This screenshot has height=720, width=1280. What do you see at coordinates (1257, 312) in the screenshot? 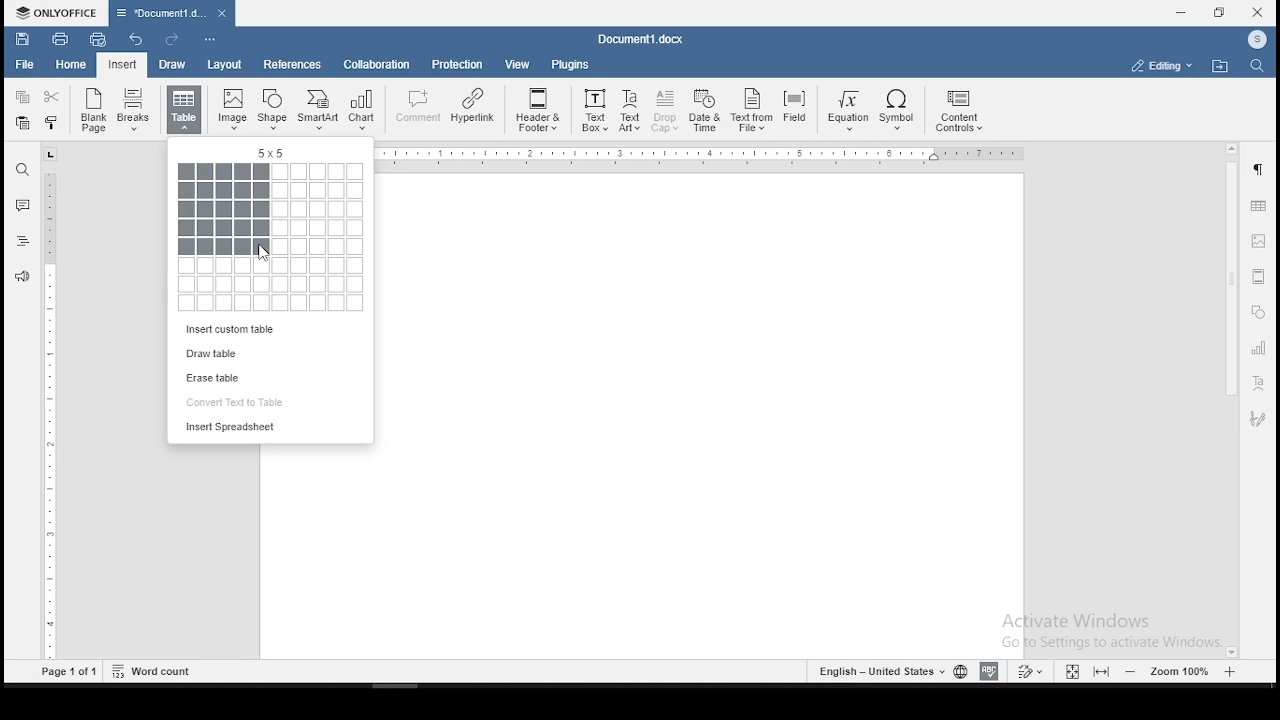
I see `shapes settings` at bounding box center [1257, 312].